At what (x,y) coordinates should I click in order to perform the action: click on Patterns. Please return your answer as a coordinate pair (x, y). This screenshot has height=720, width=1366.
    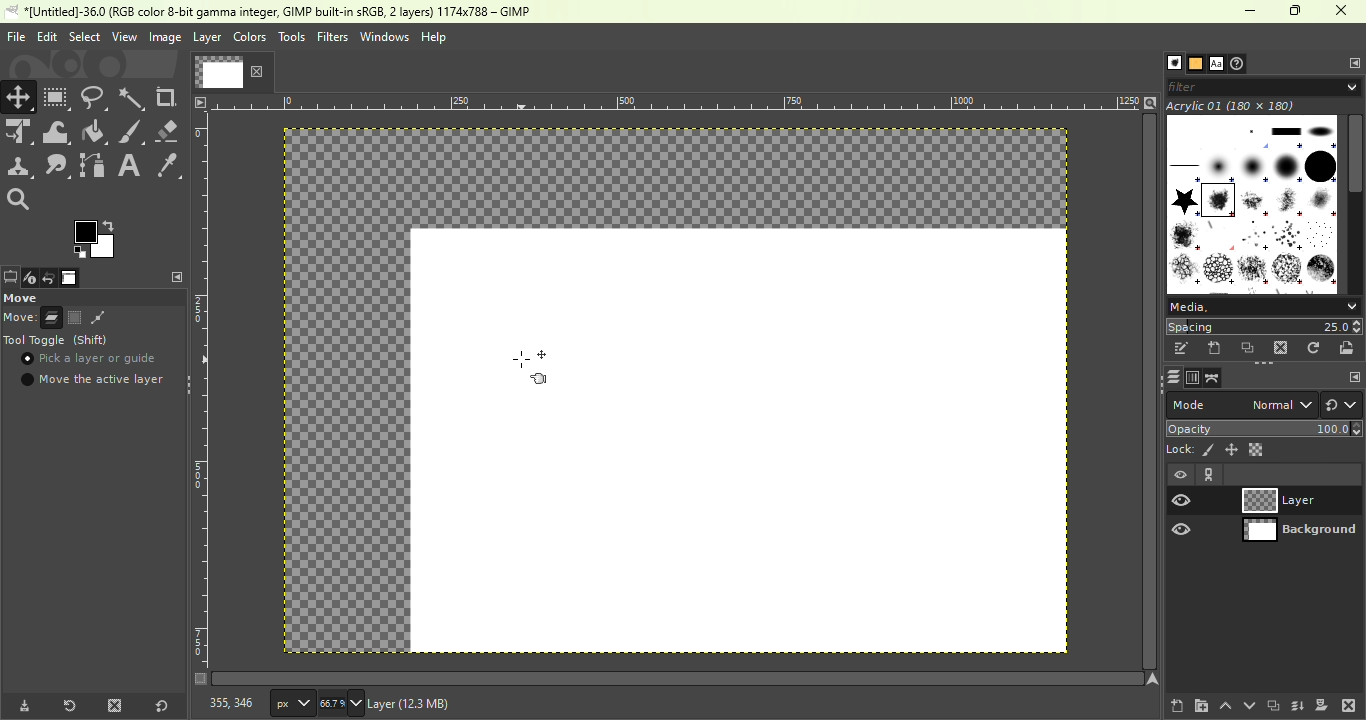
    Looking at the image, I should click on (1194, 62).